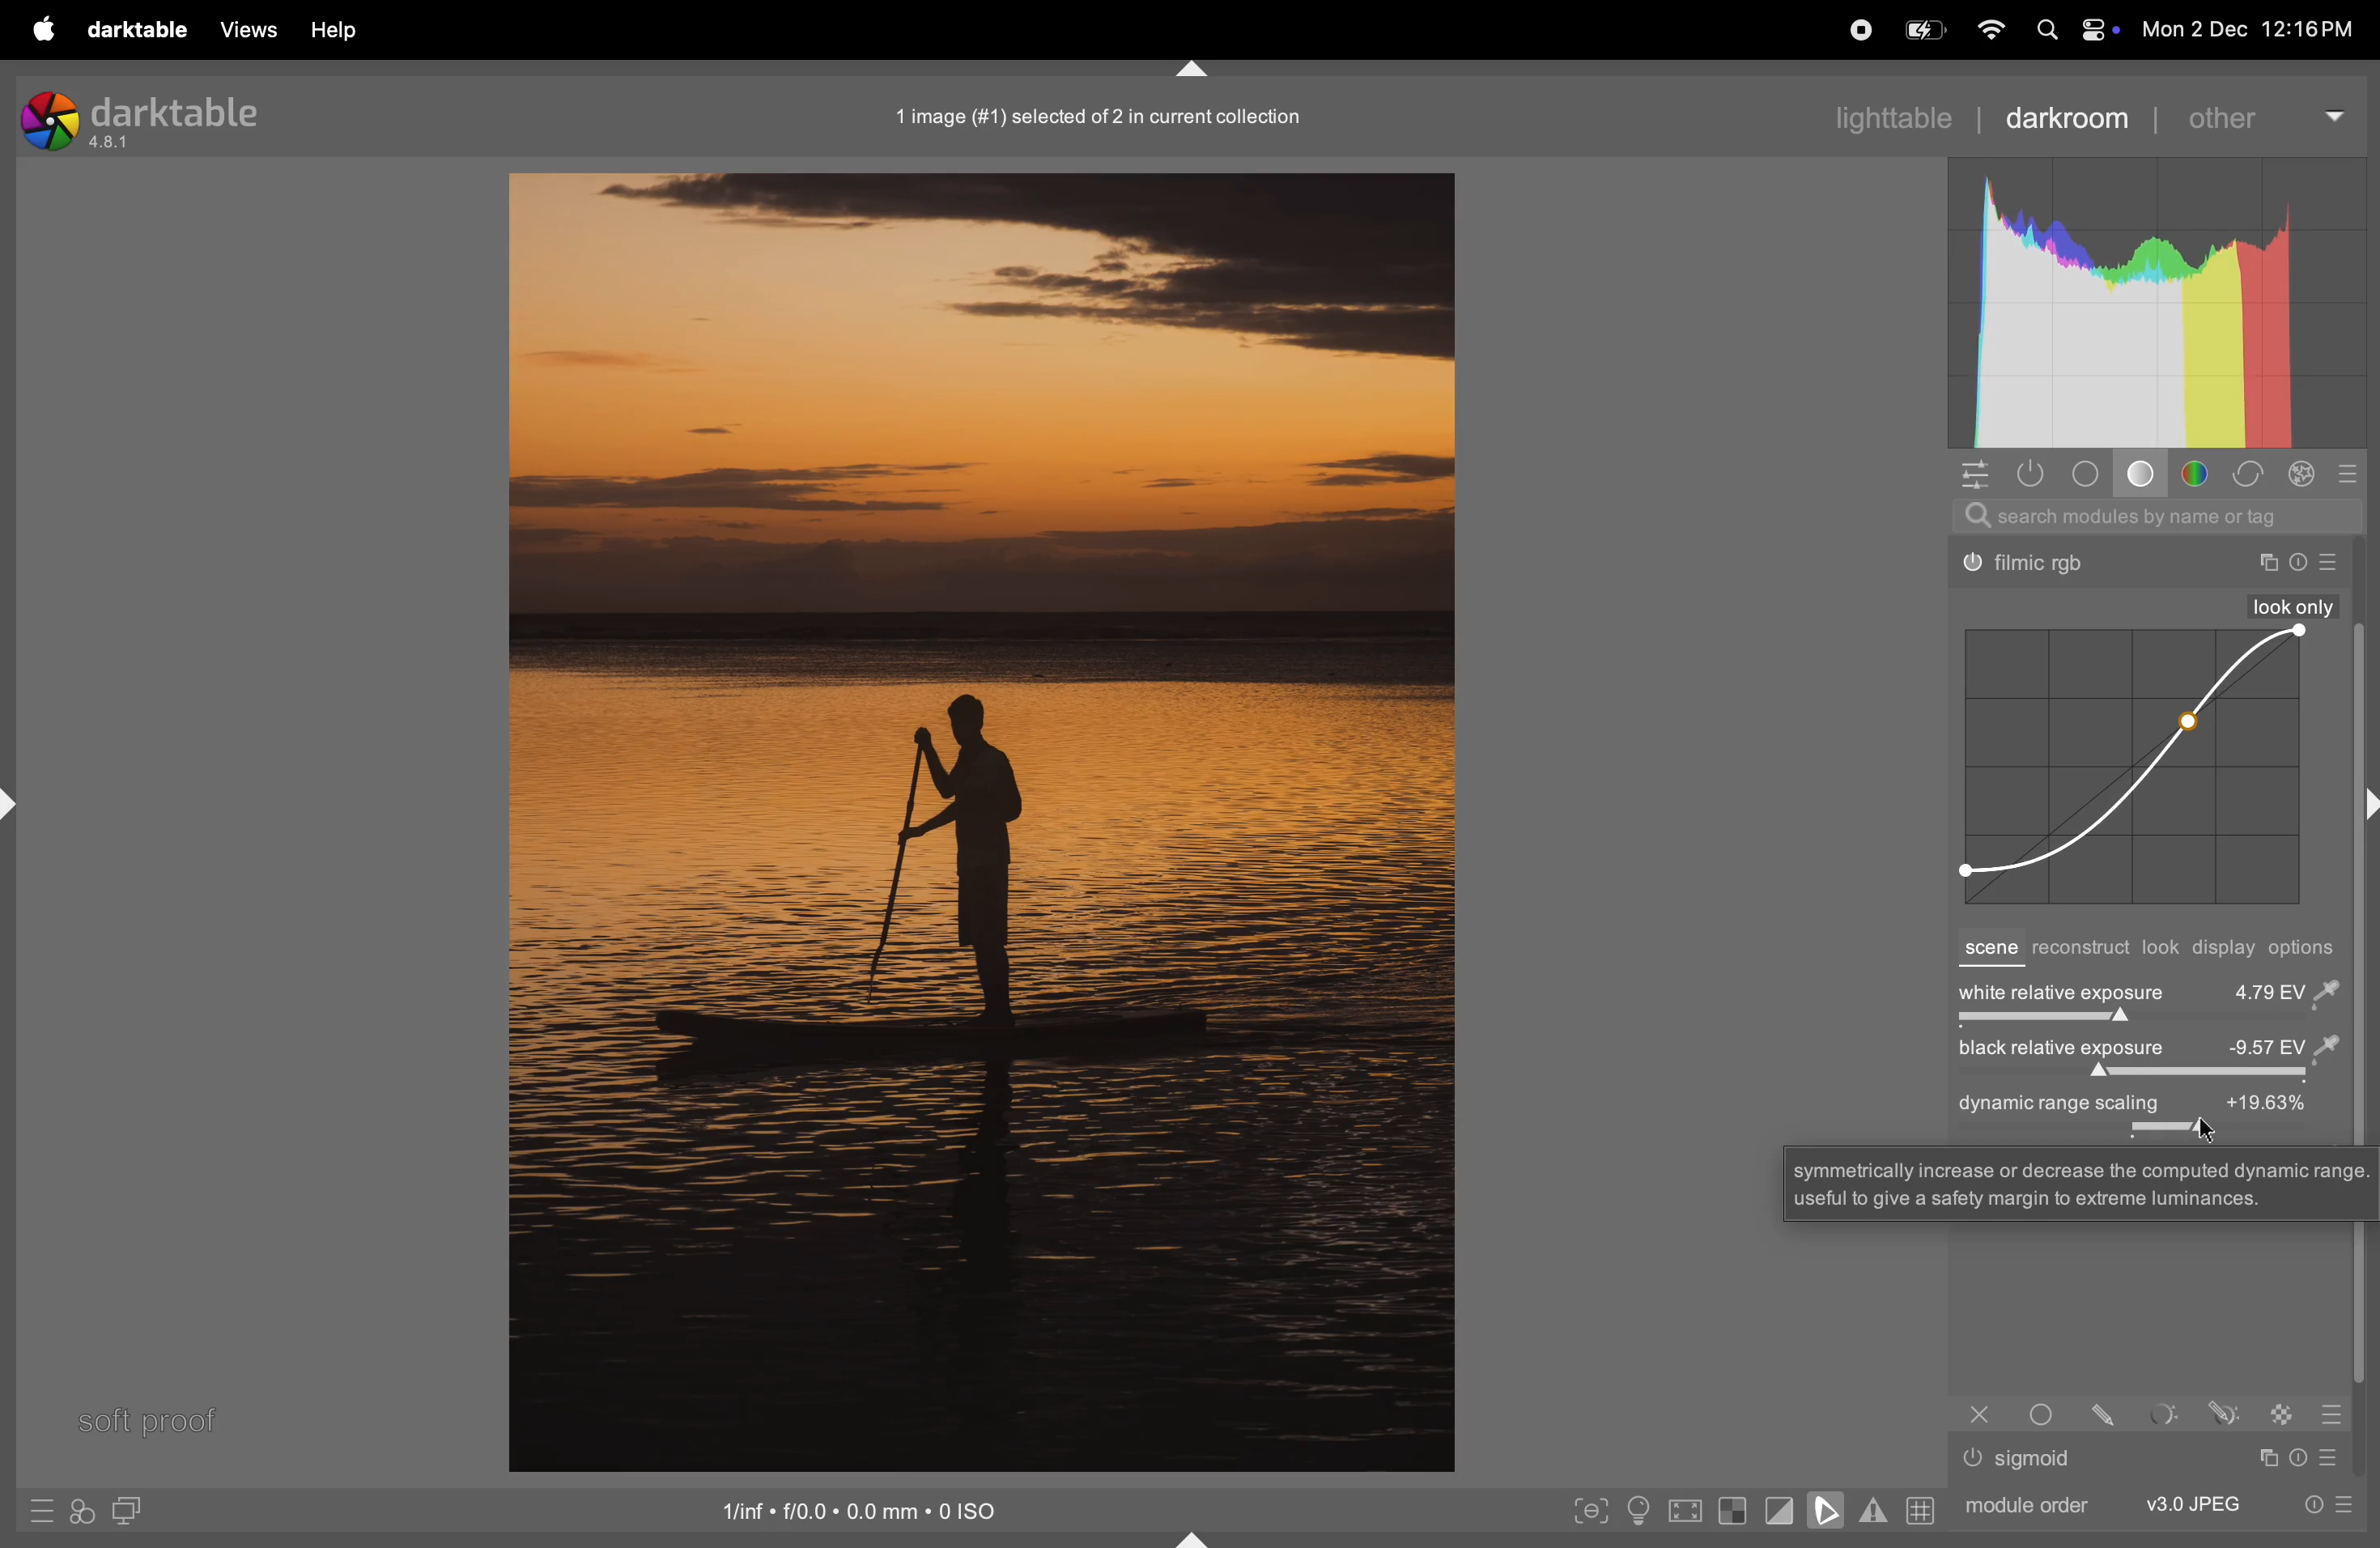  I want to click on show active modules only, so click(2034, 473).